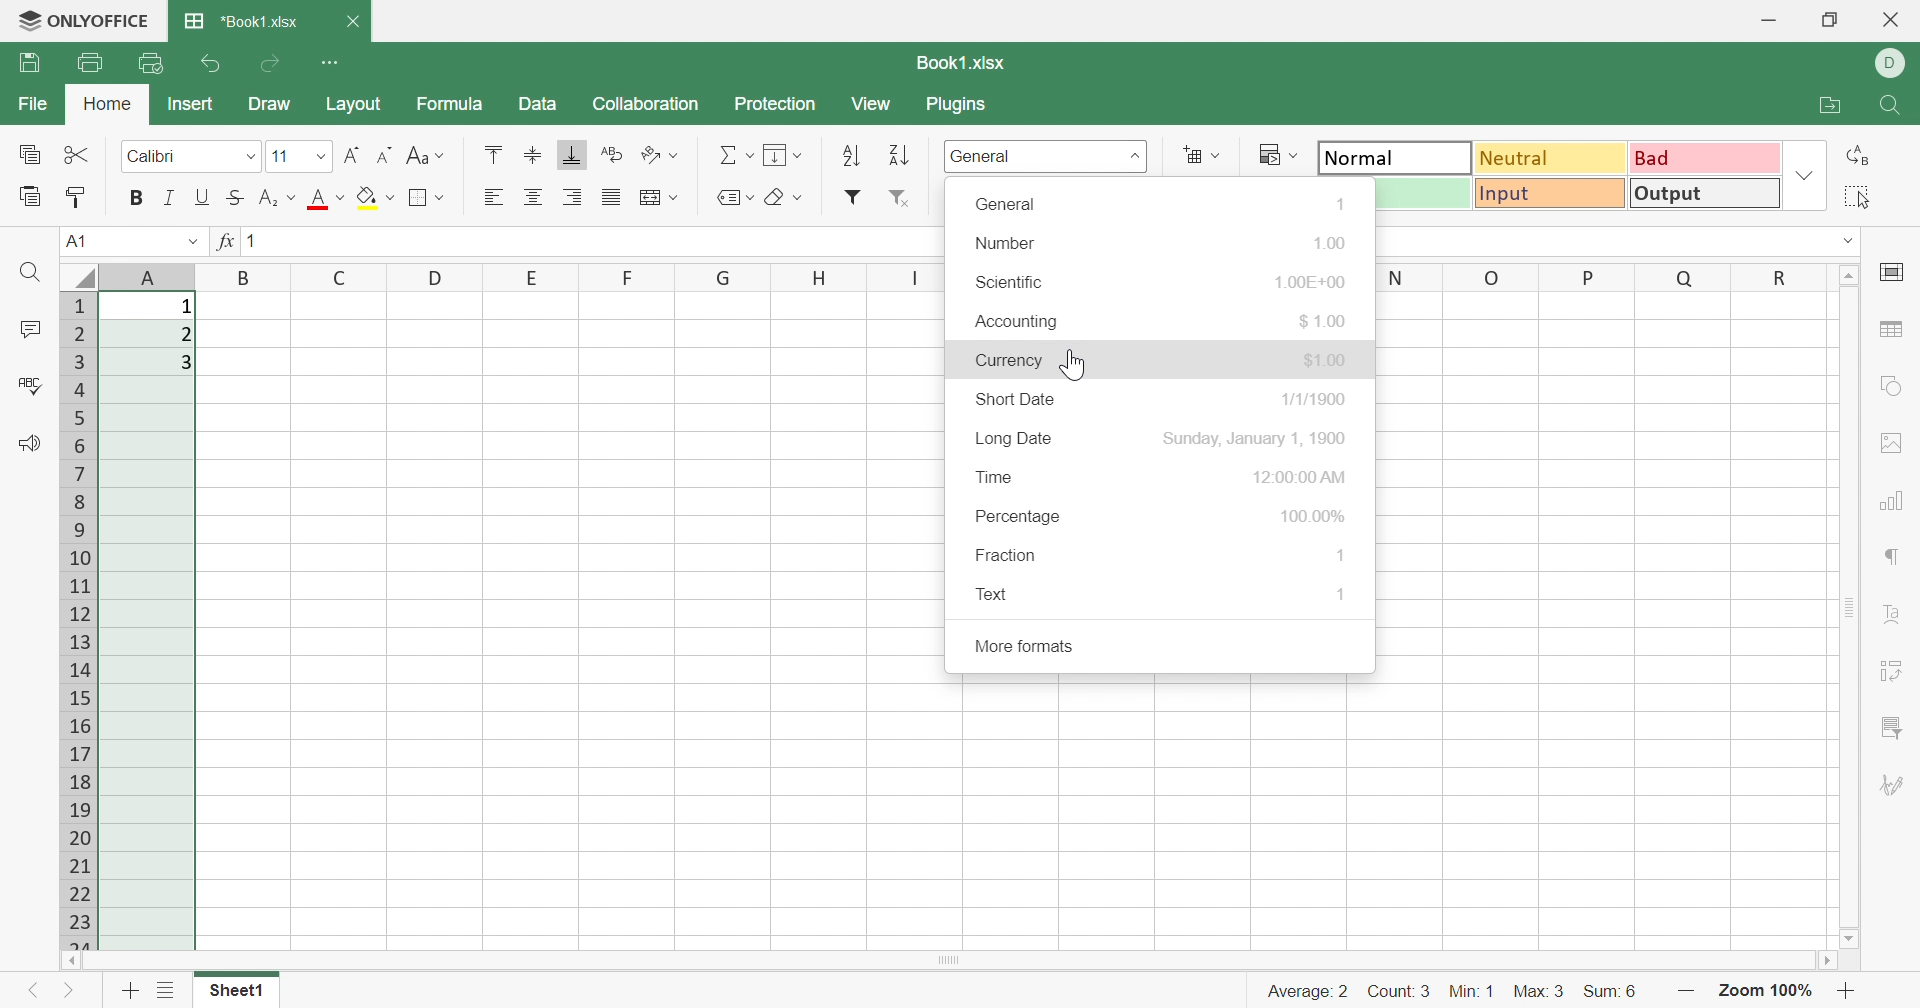 The height and width of the screenshot is (1008, 1920). Describe the element at coordinates (1047, 158) in the screenshot. I see `Number format` at that location.